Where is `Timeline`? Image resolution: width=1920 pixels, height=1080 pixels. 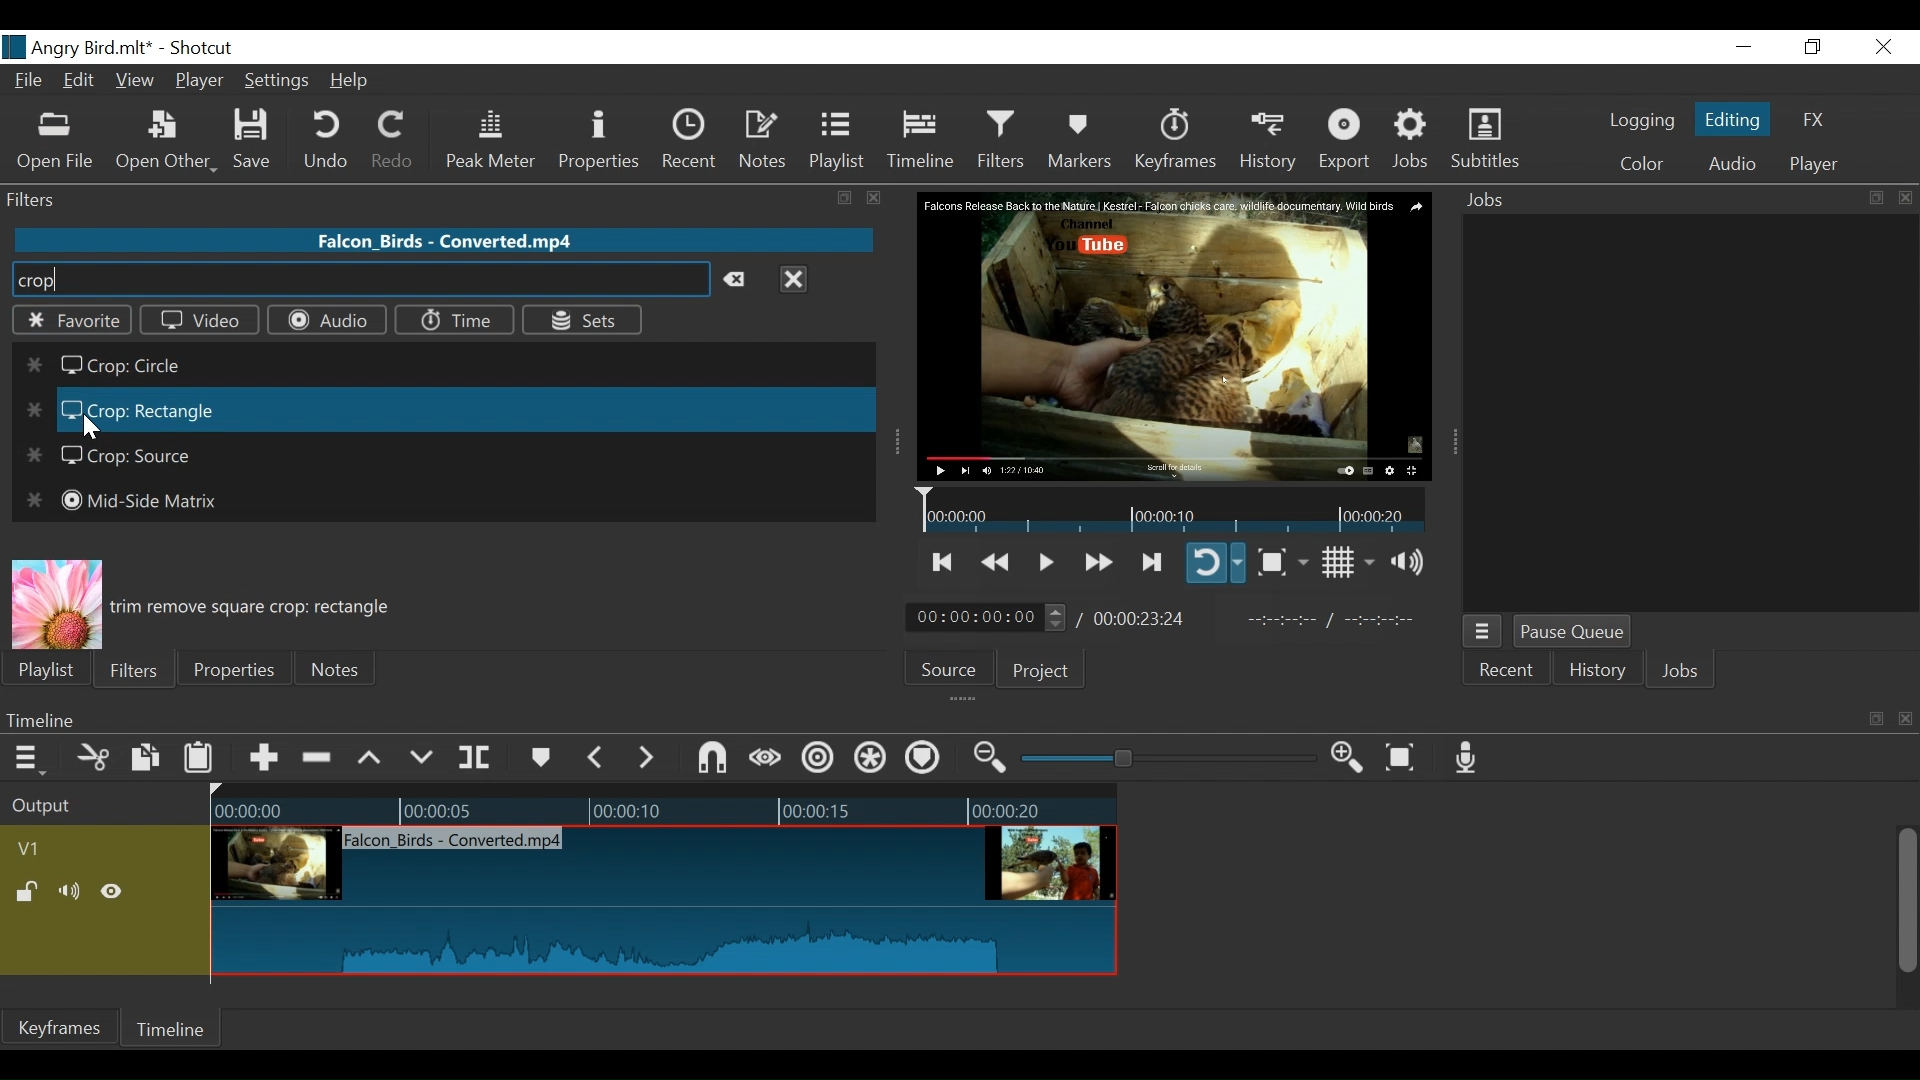 Timeline is located at coordinates (663, 806).